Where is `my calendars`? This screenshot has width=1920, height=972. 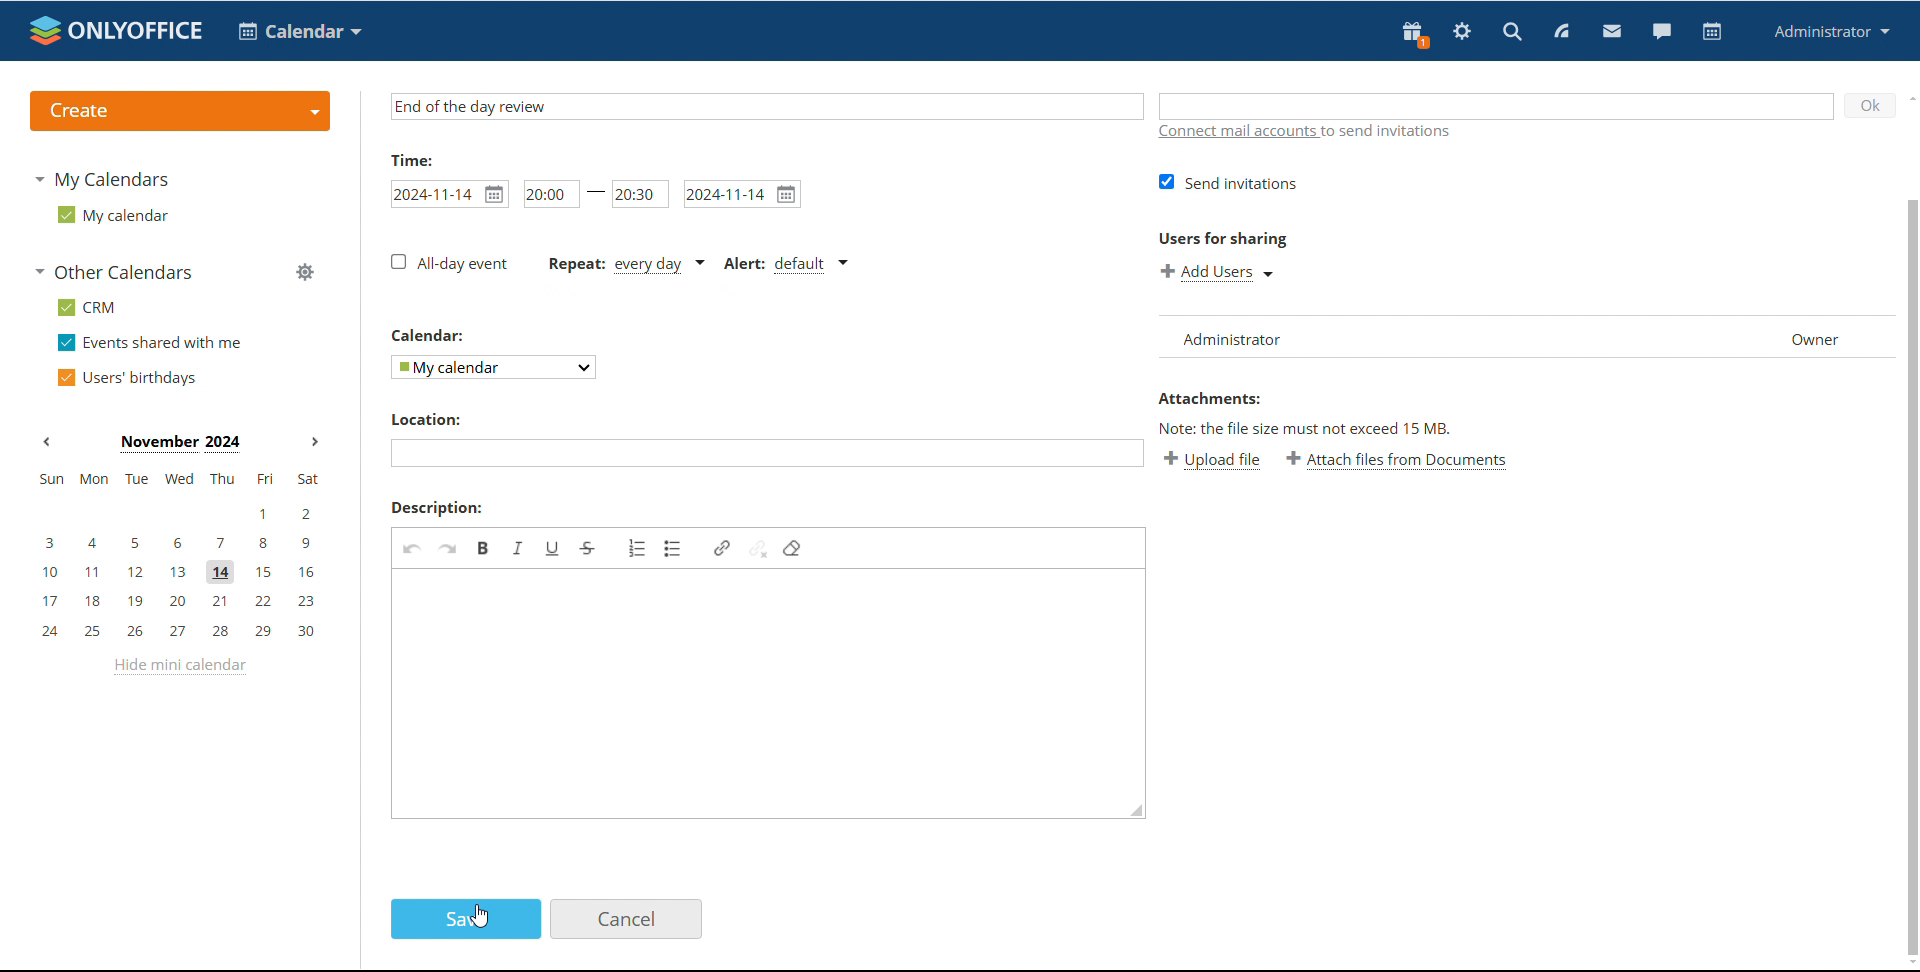
my calendars is located at coordinates (100, 178).